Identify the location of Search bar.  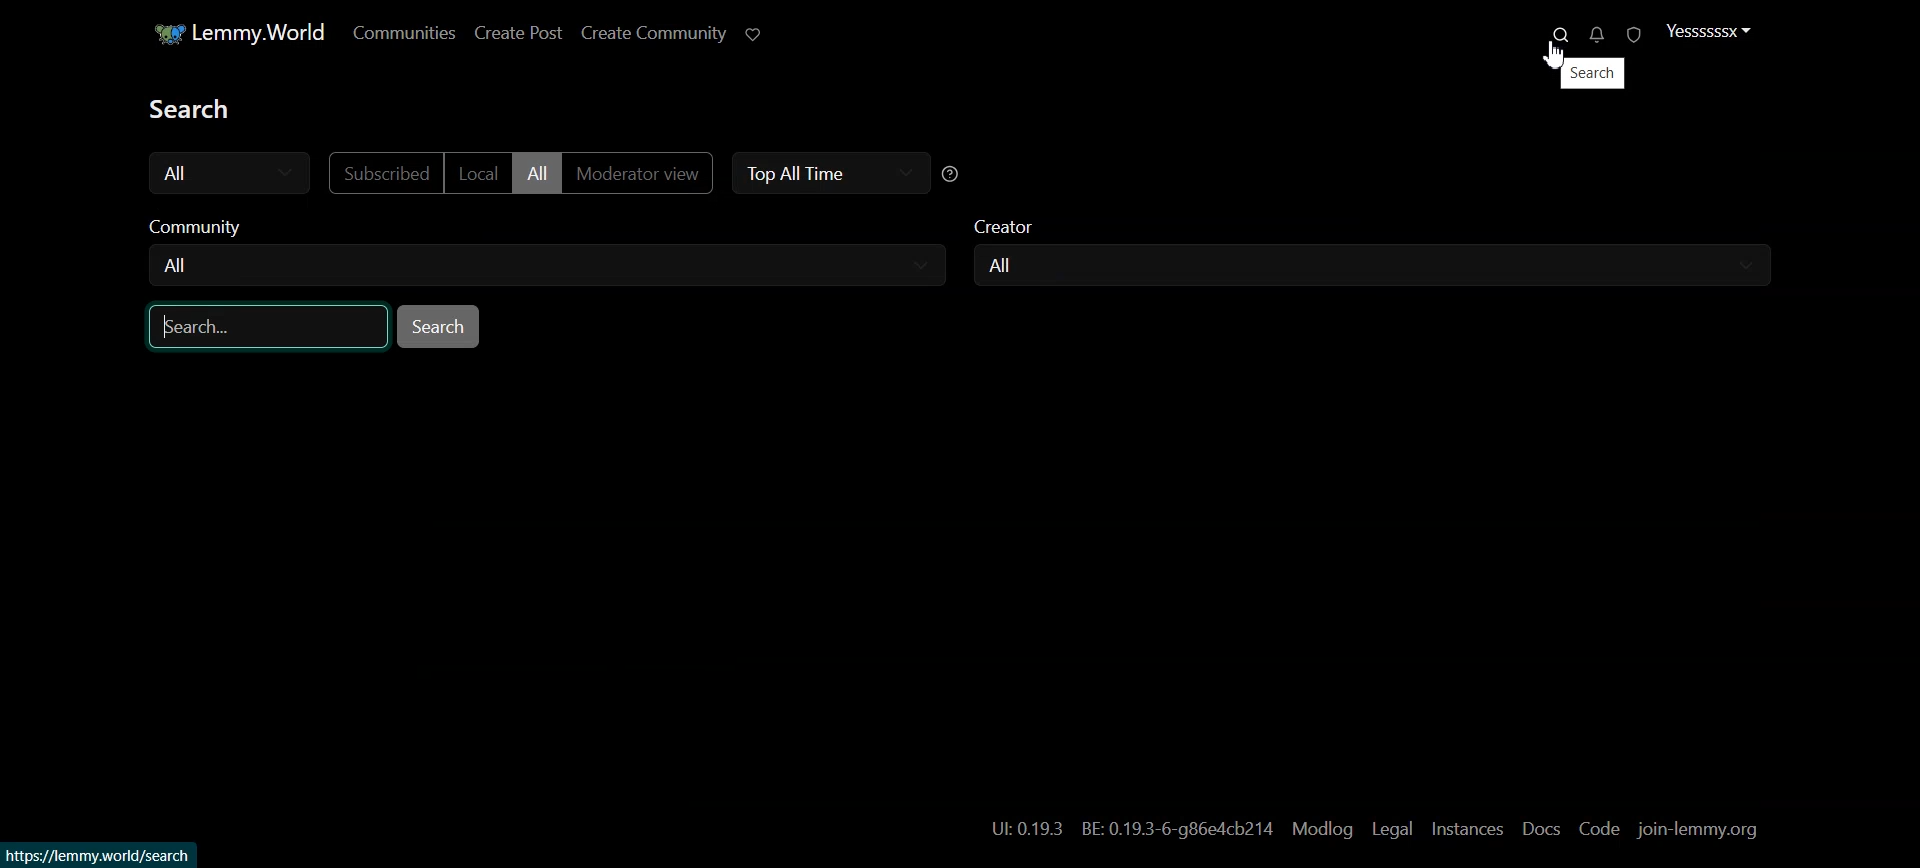
(258, 331).